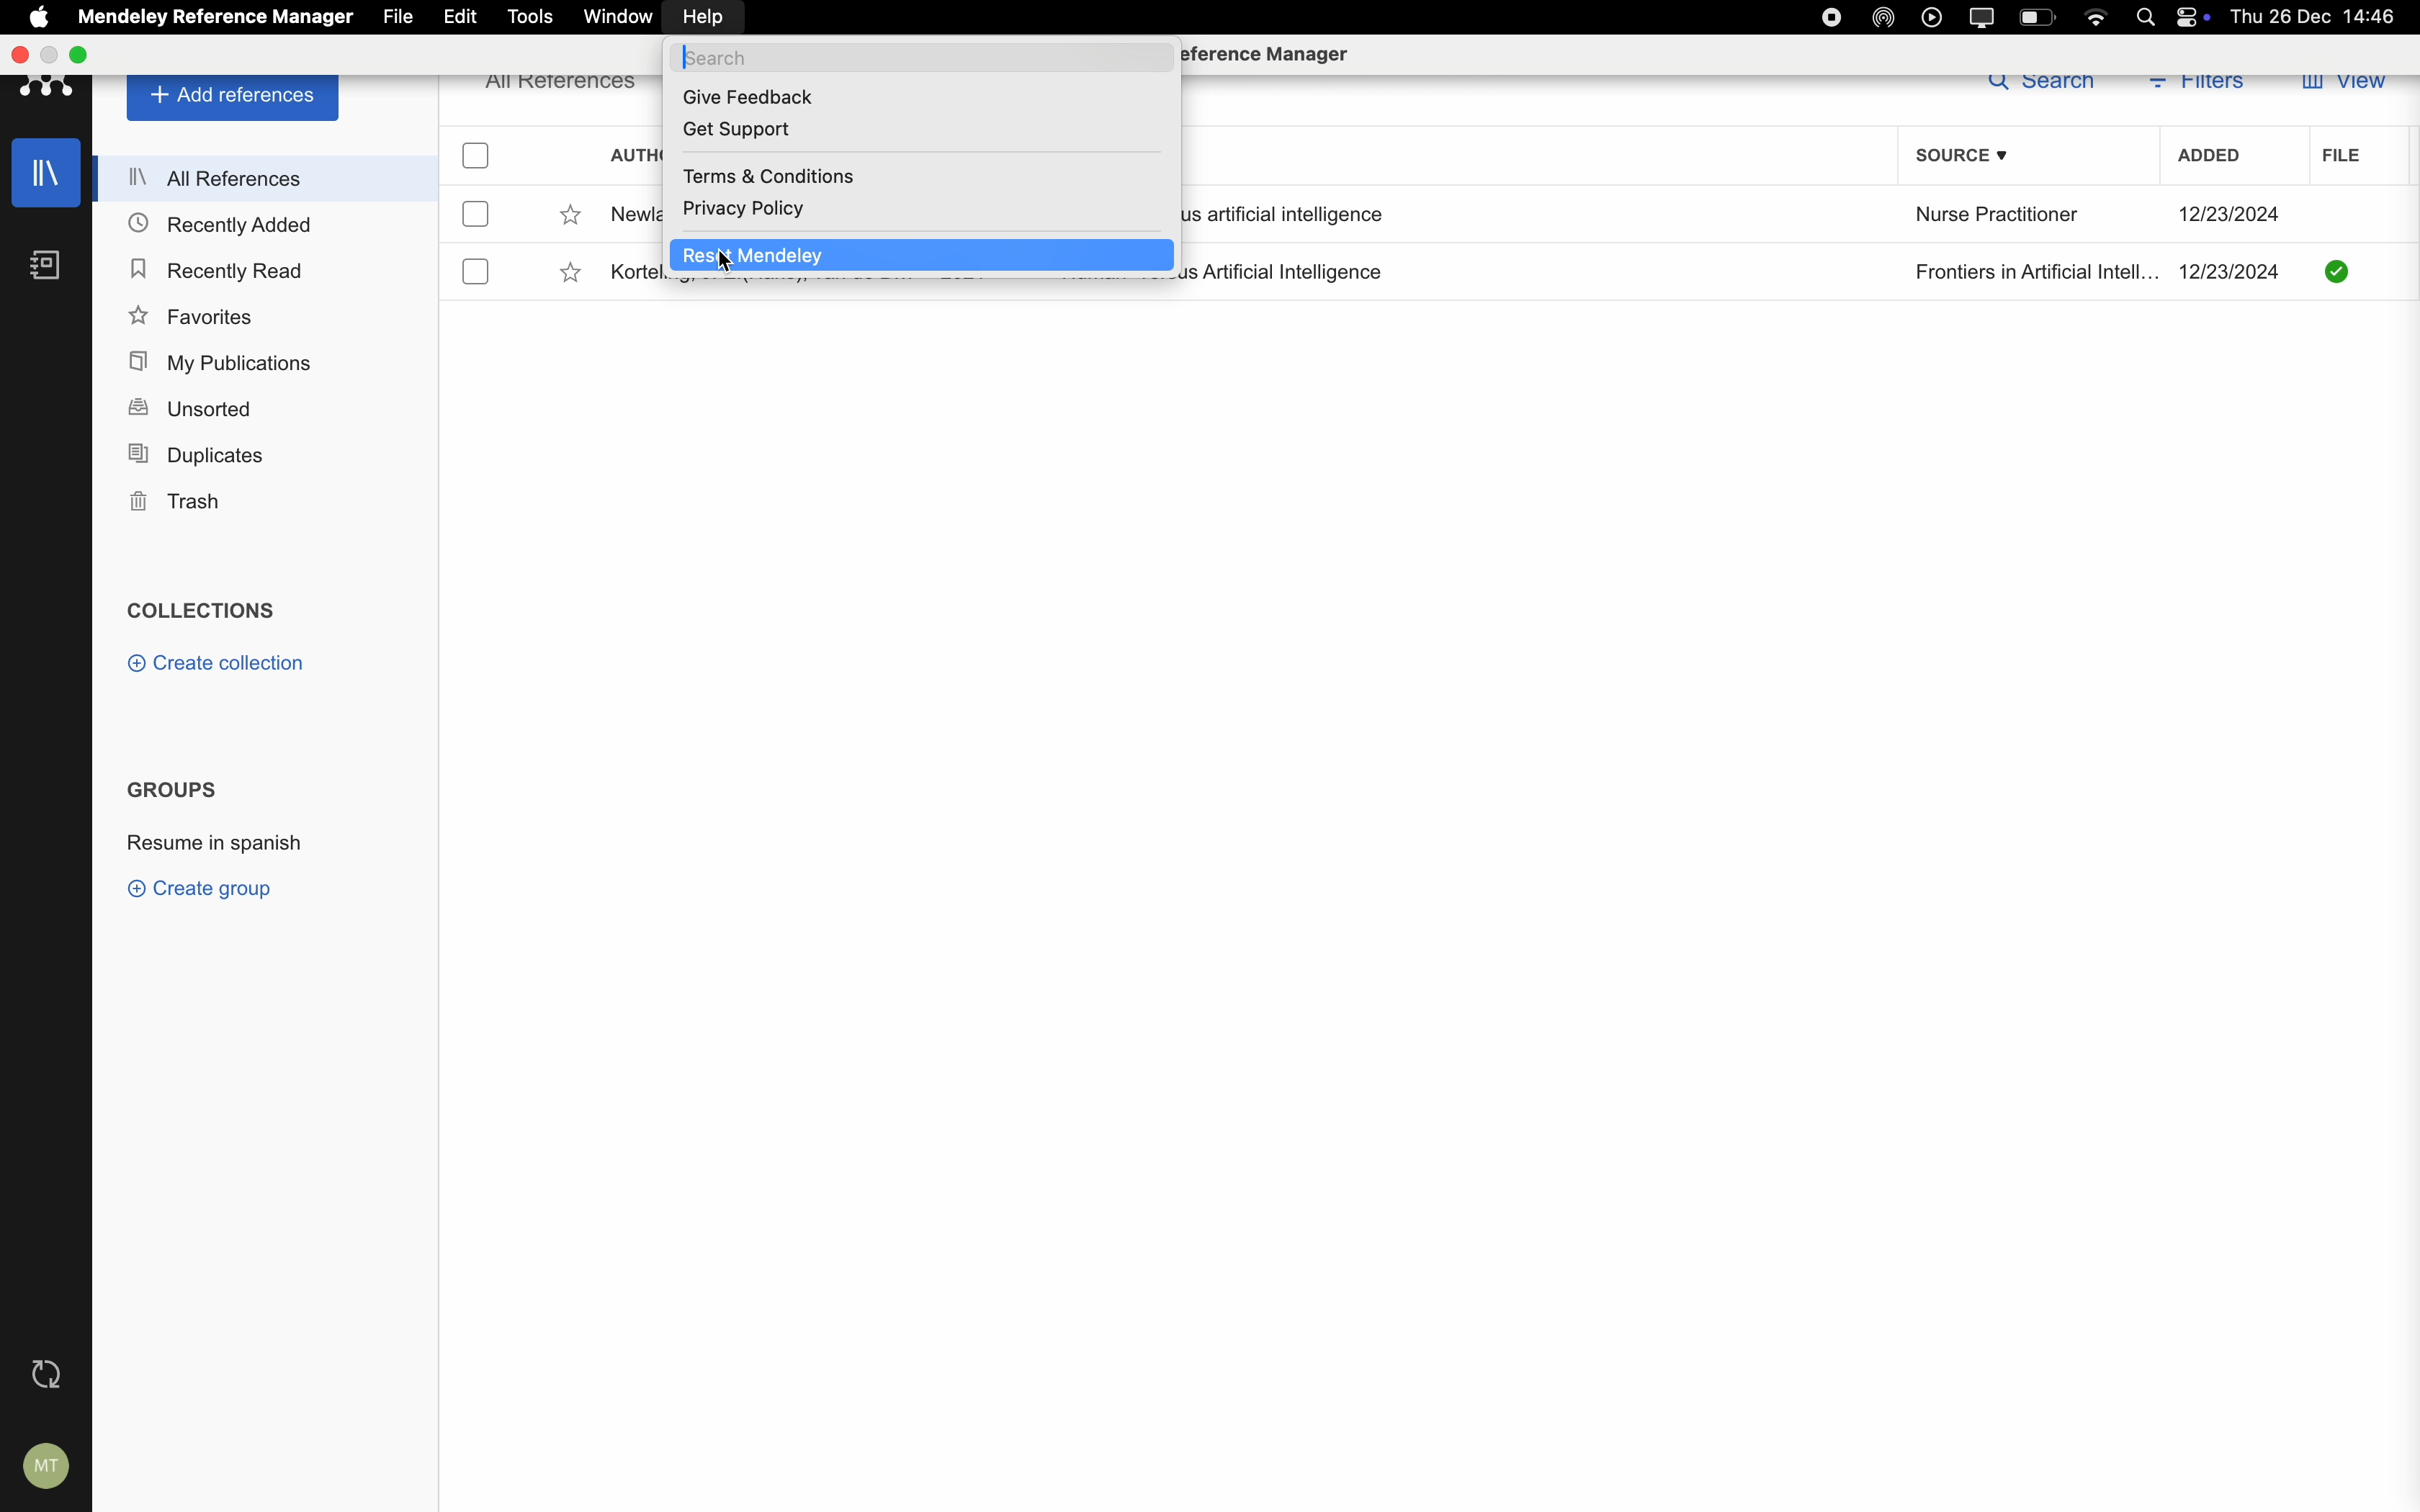 This screenshot has height=1512, width=2420. I want to click on Mendeley Reference Manager, so click(1284, 53).